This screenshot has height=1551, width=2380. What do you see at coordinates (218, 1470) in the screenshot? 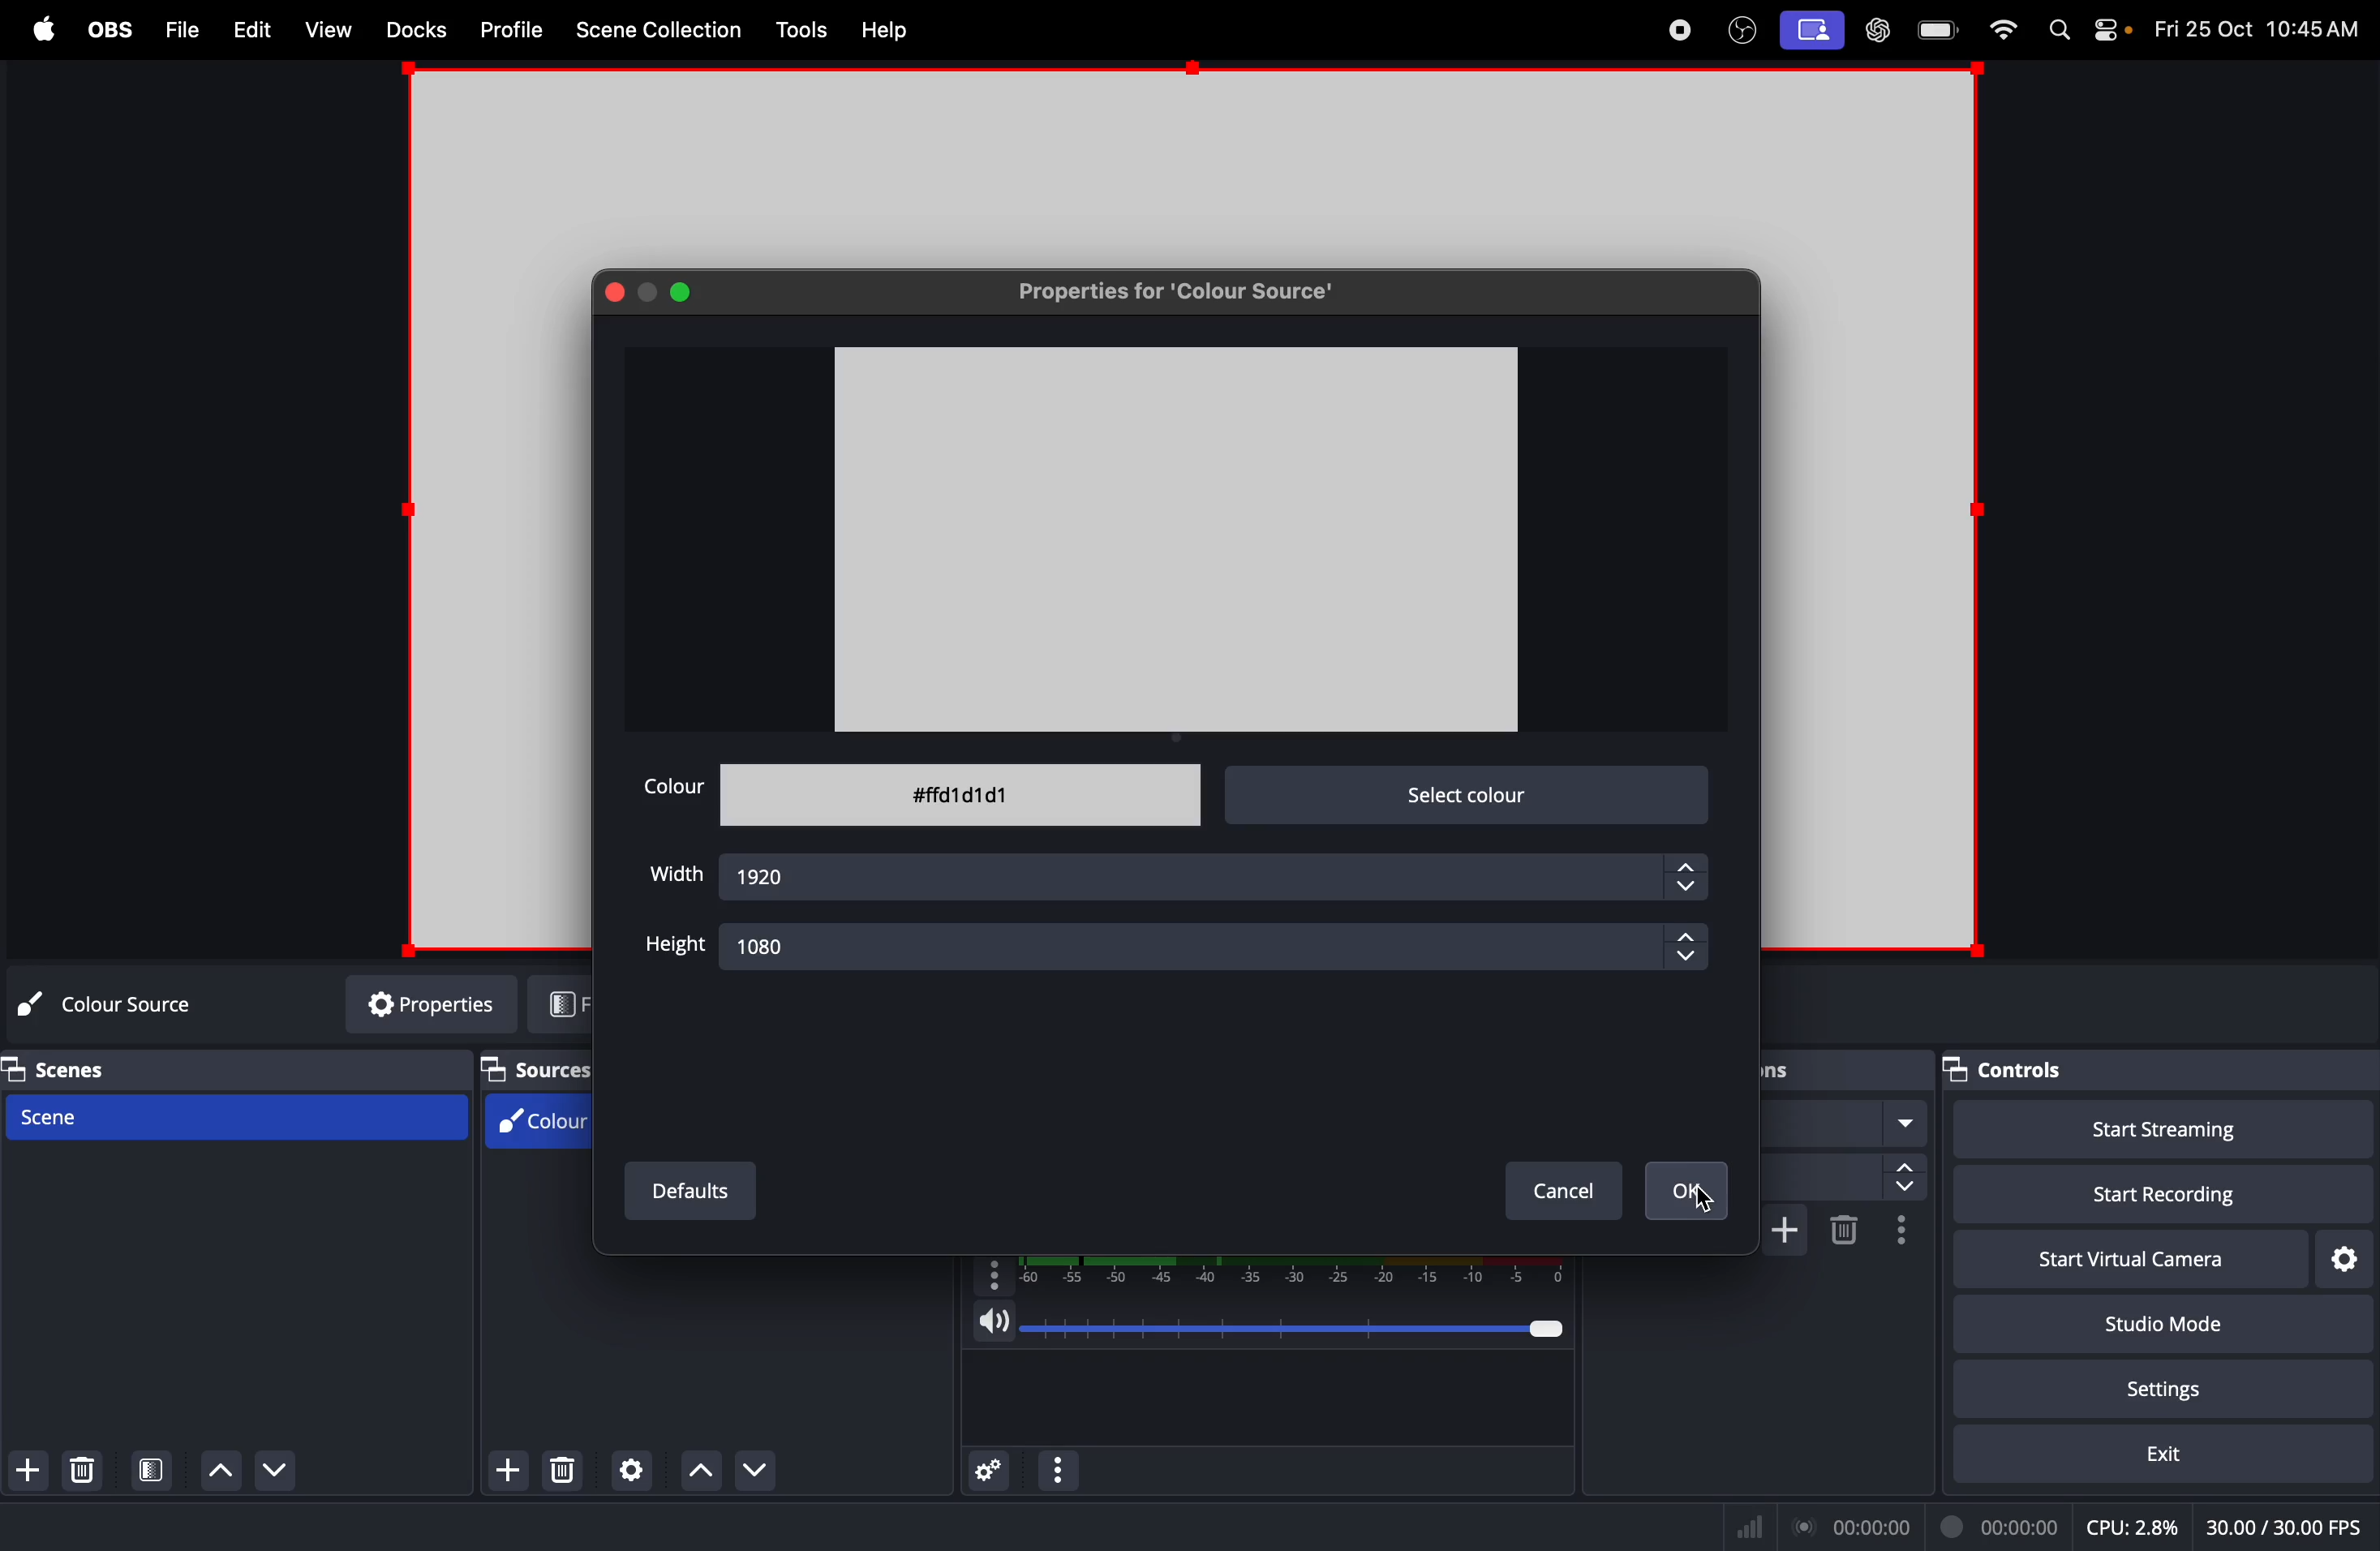
I see `move scene down` at bounding box center [218, 1470].